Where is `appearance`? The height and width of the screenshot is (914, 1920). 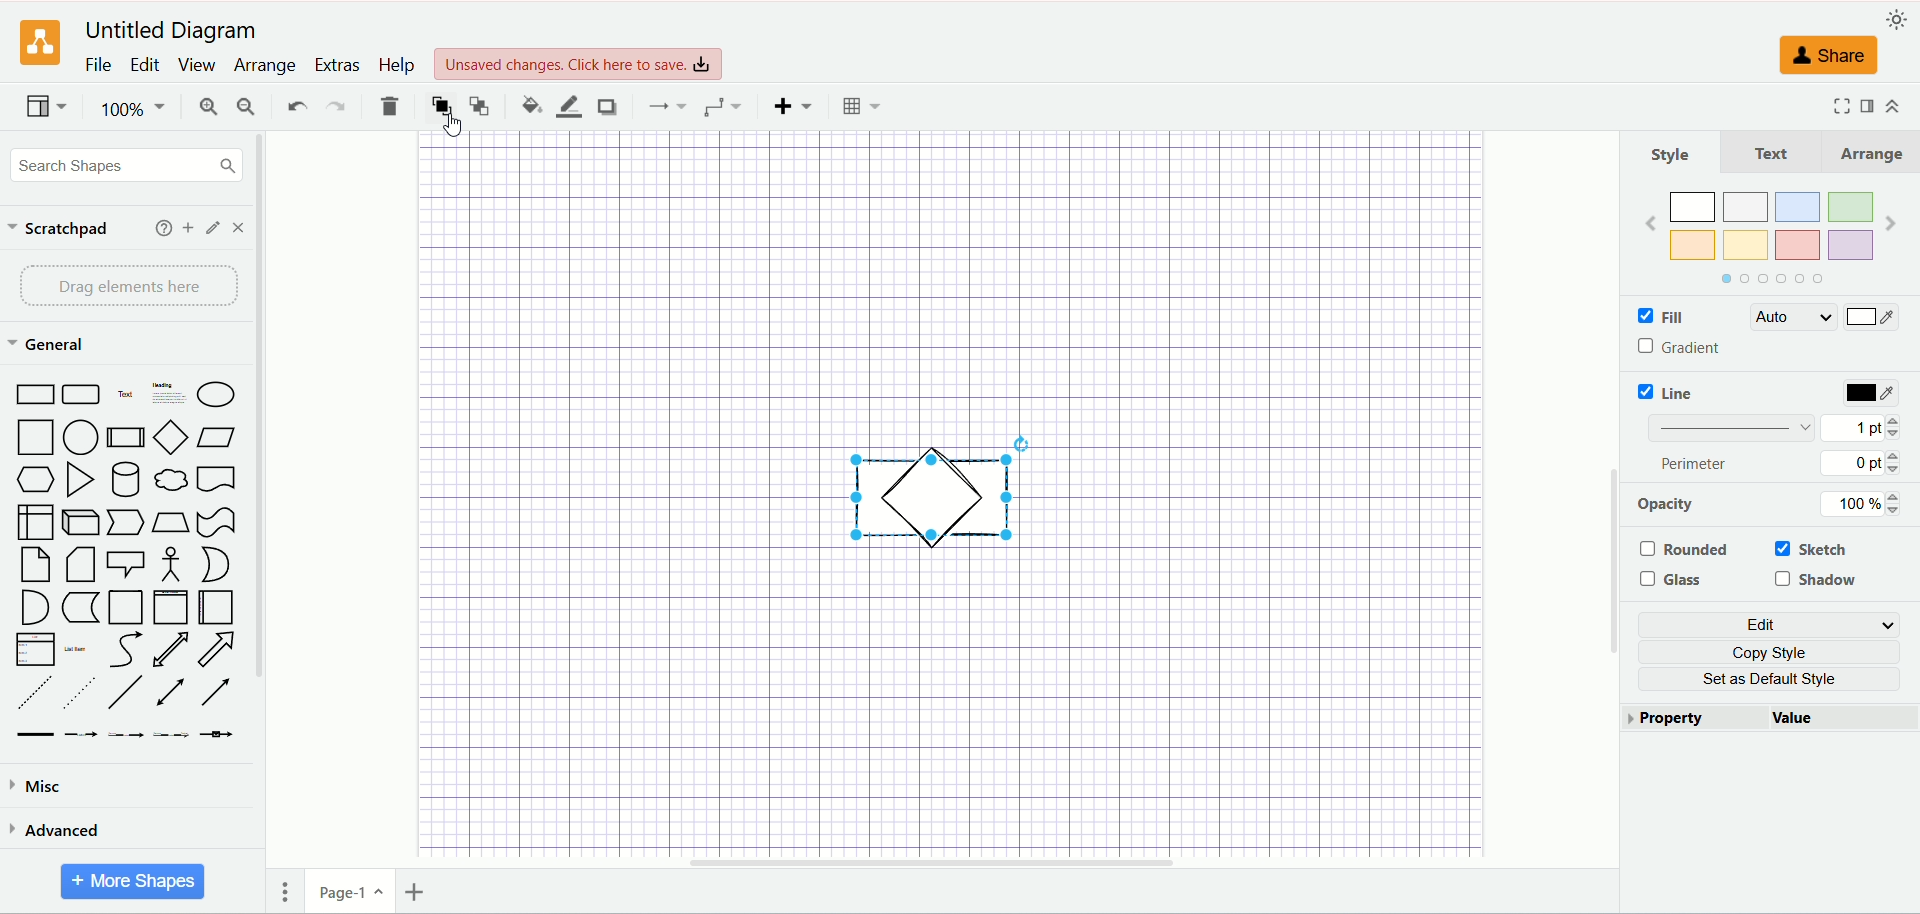
appearance is located at coordinates (1897, 19).